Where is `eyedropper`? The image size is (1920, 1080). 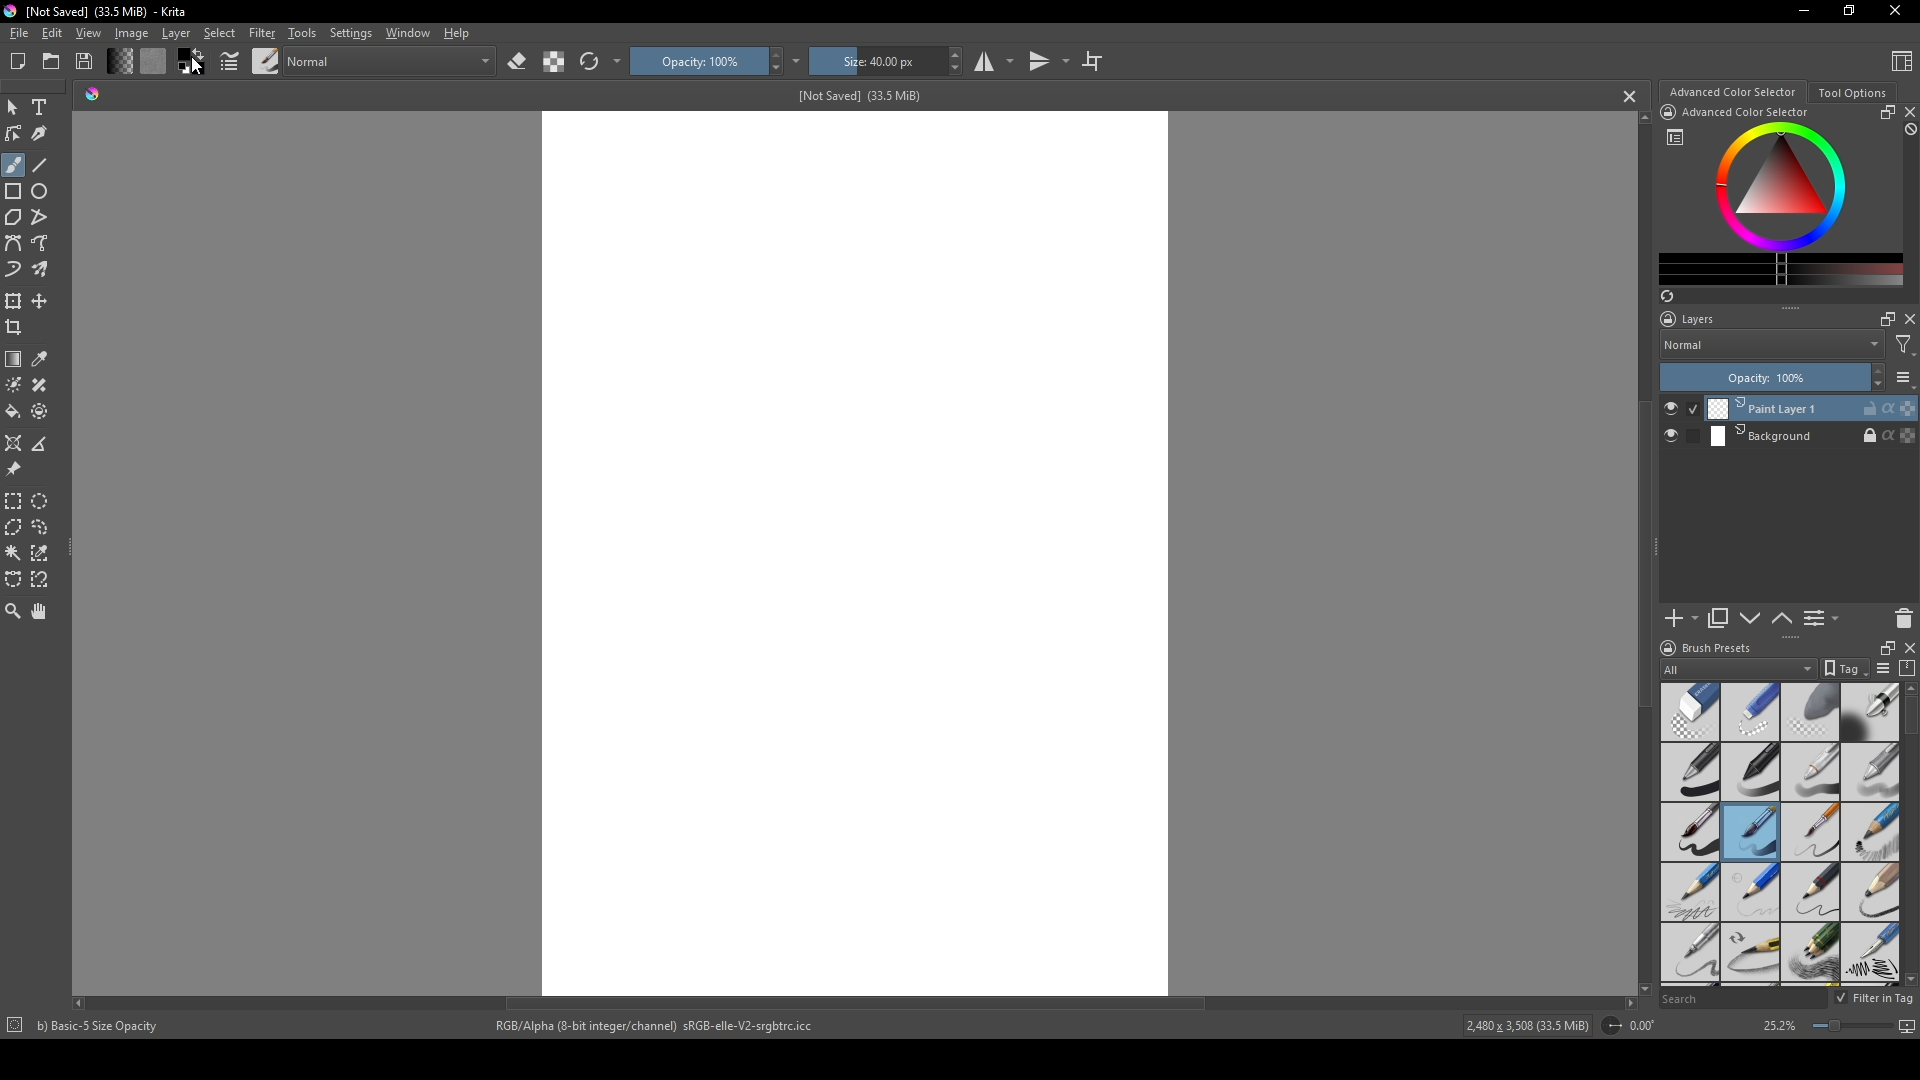 eyedropper is located at coordinates (42, 359).